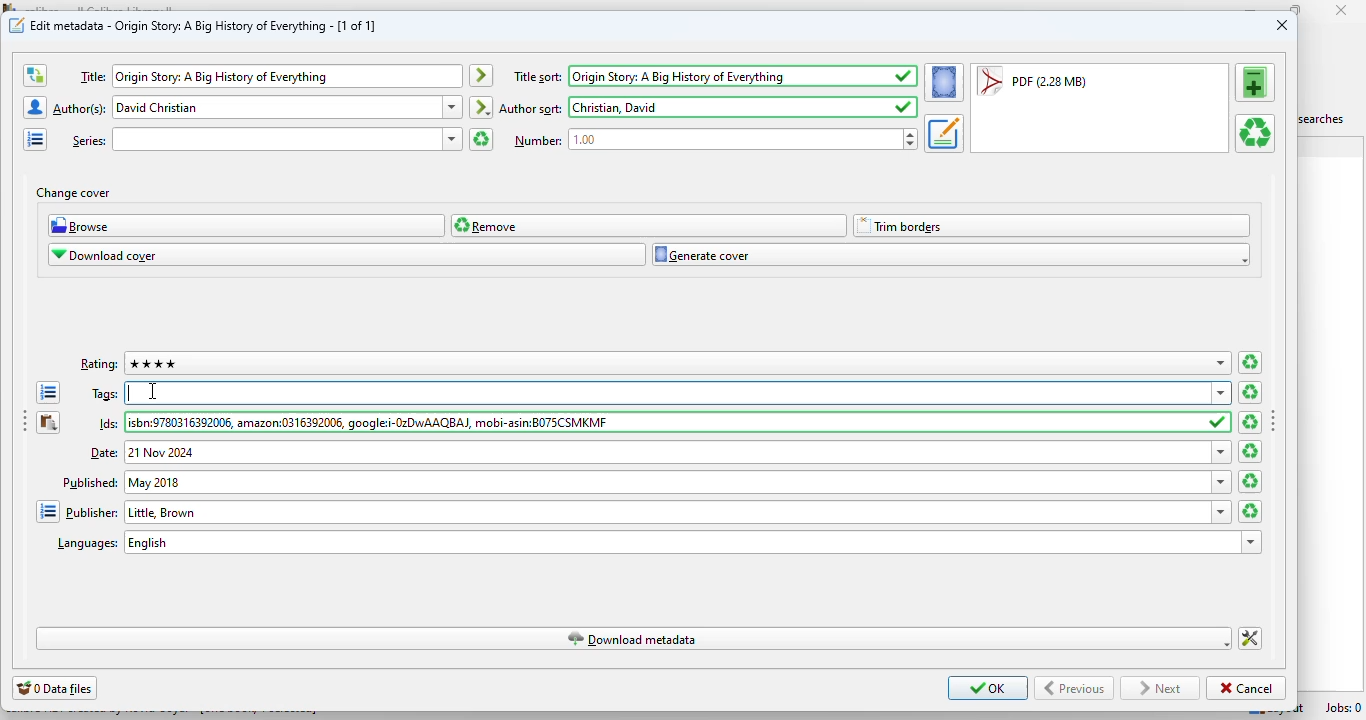 The image size is (1366, 720). Describe the element at coordinates (288, 76) in the screenshot. I see `Title: Origin Story: A Big History of Everything` at that location.